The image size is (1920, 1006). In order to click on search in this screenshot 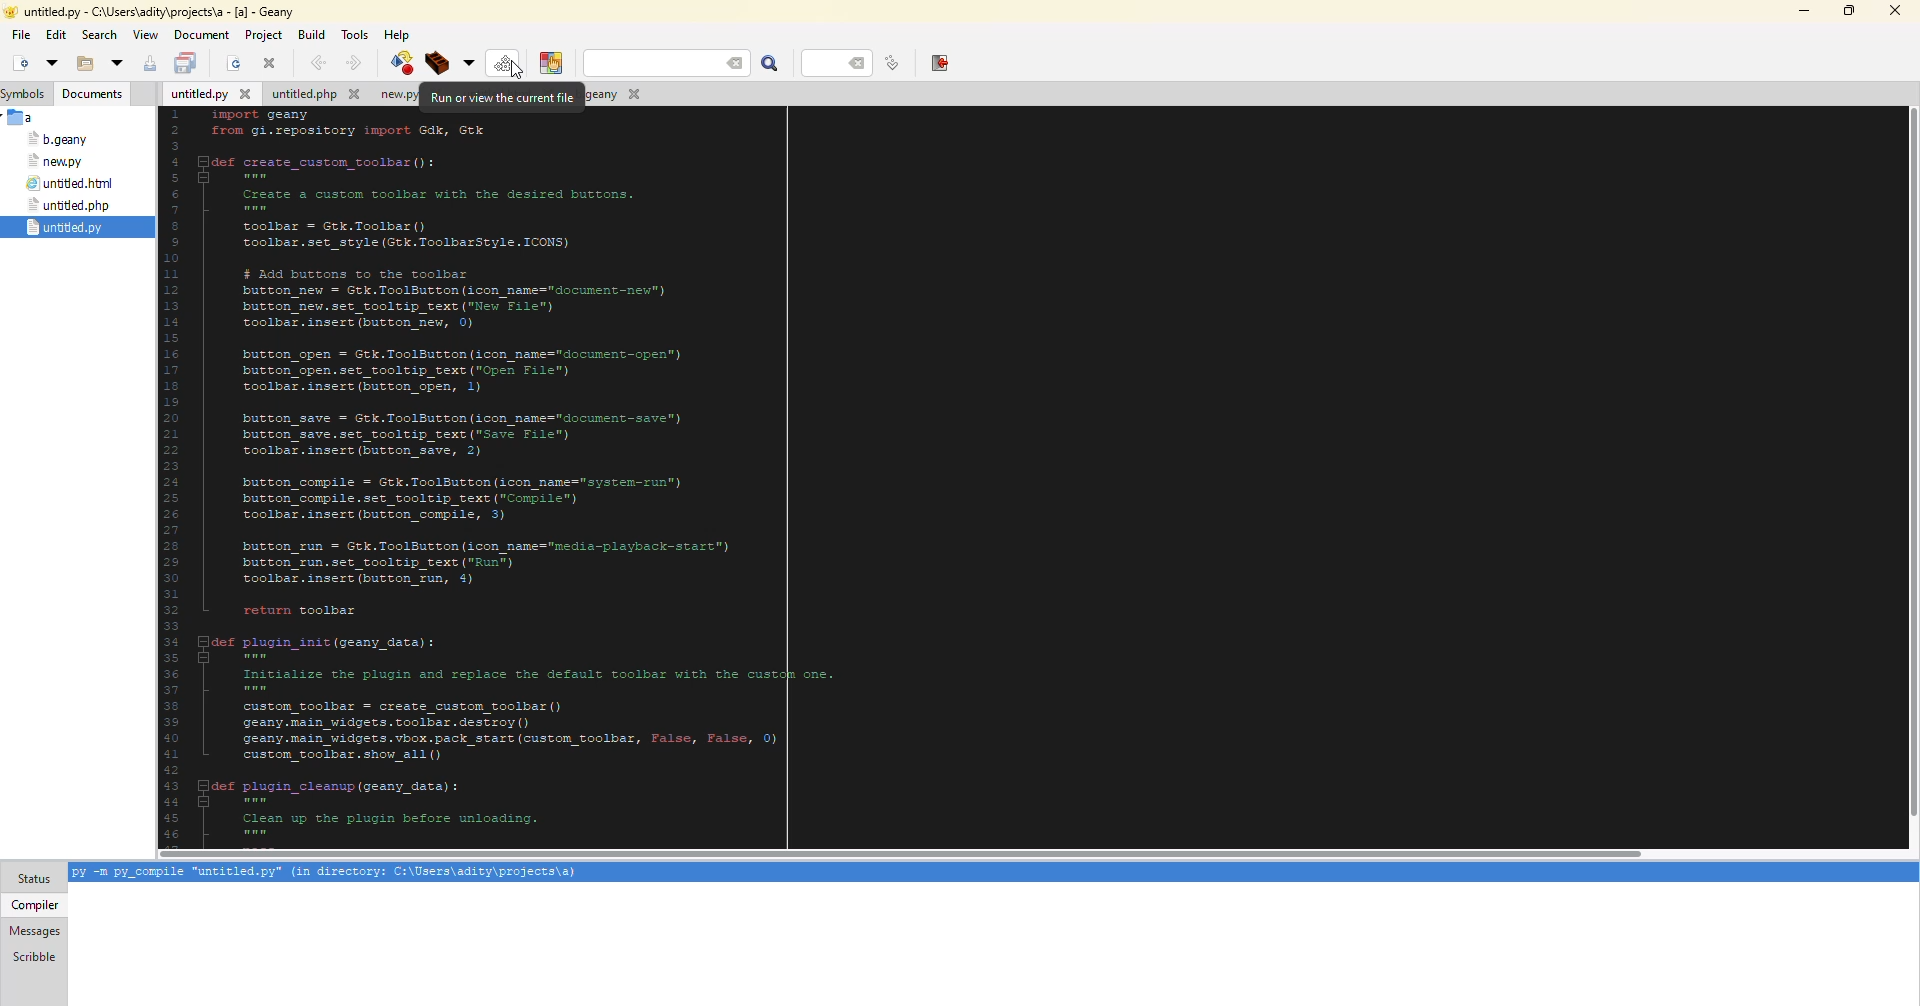, I will do `click(672, 63)`.